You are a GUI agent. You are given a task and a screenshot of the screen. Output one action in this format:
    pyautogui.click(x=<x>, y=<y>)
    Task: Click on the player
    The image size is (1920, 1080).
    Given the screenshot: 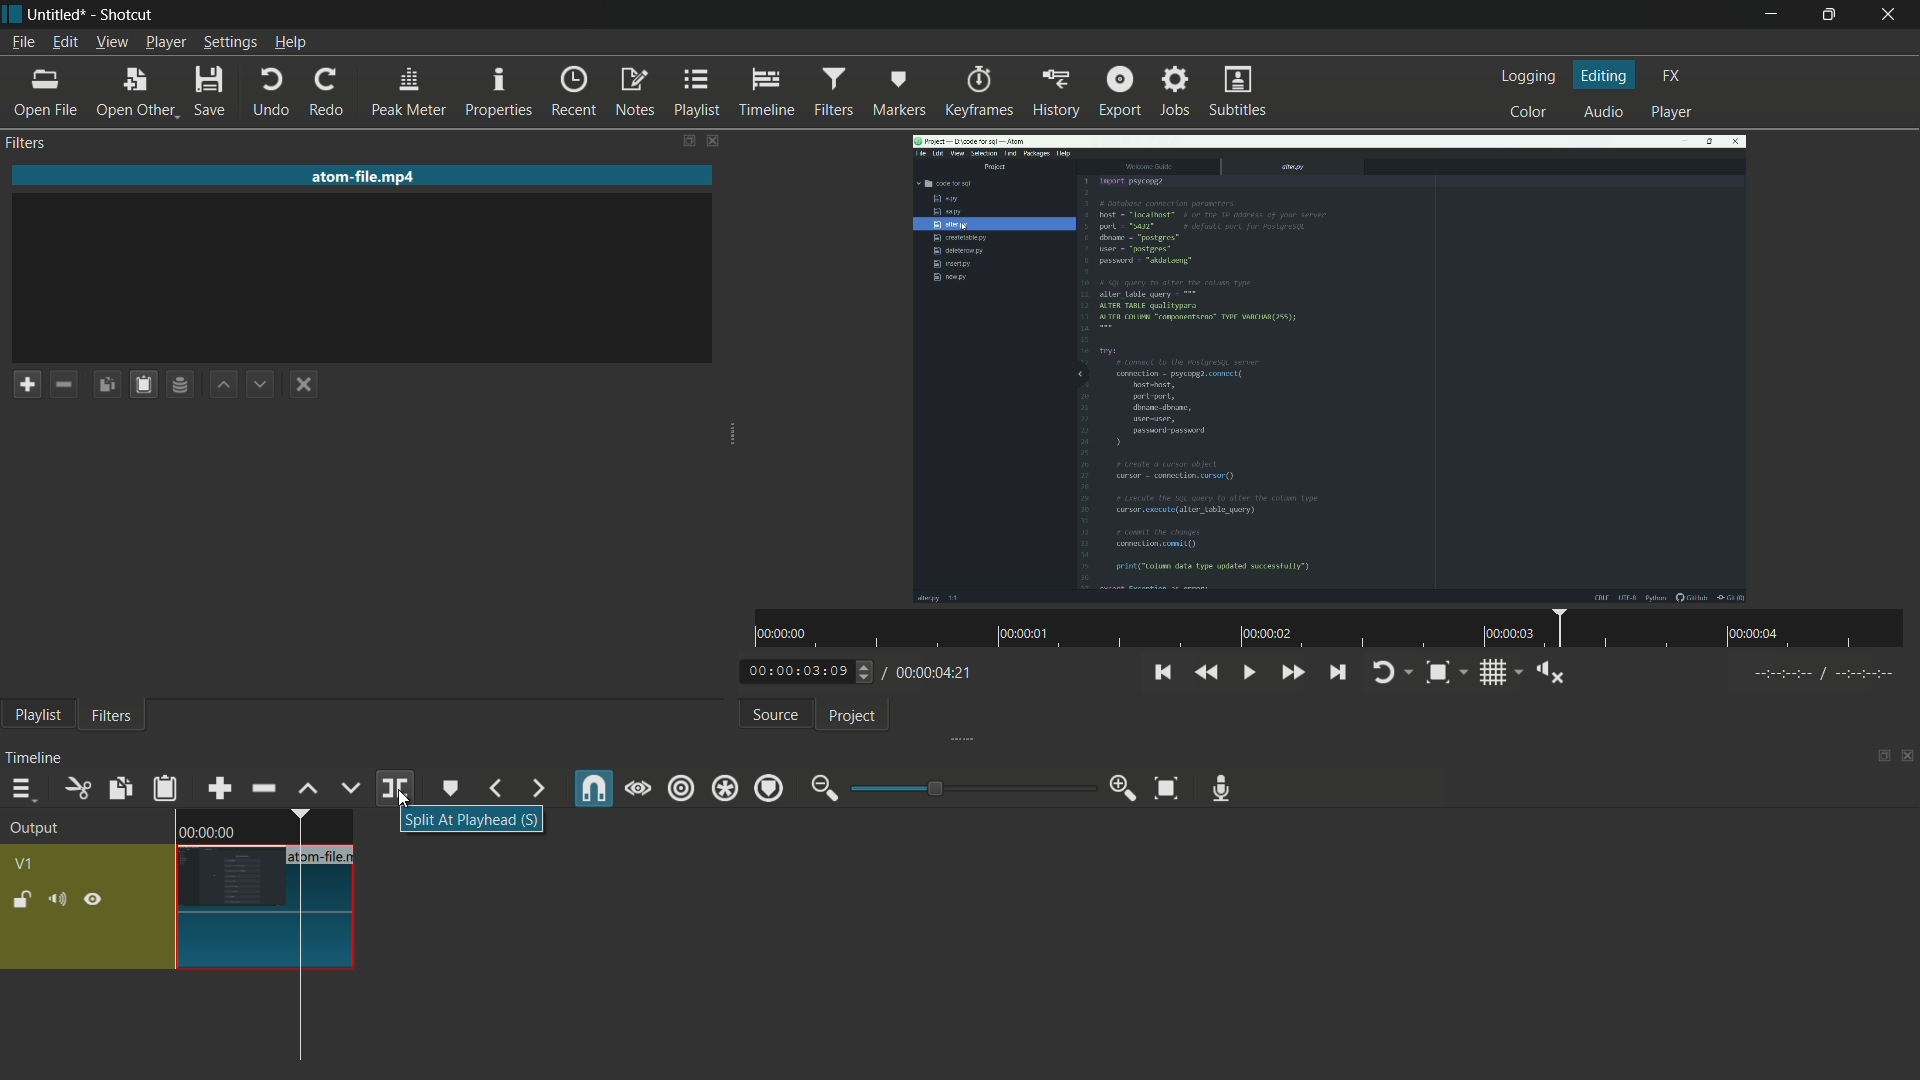 What is the action you would take?
    pyautogui.click(x=1670, y=113)
    